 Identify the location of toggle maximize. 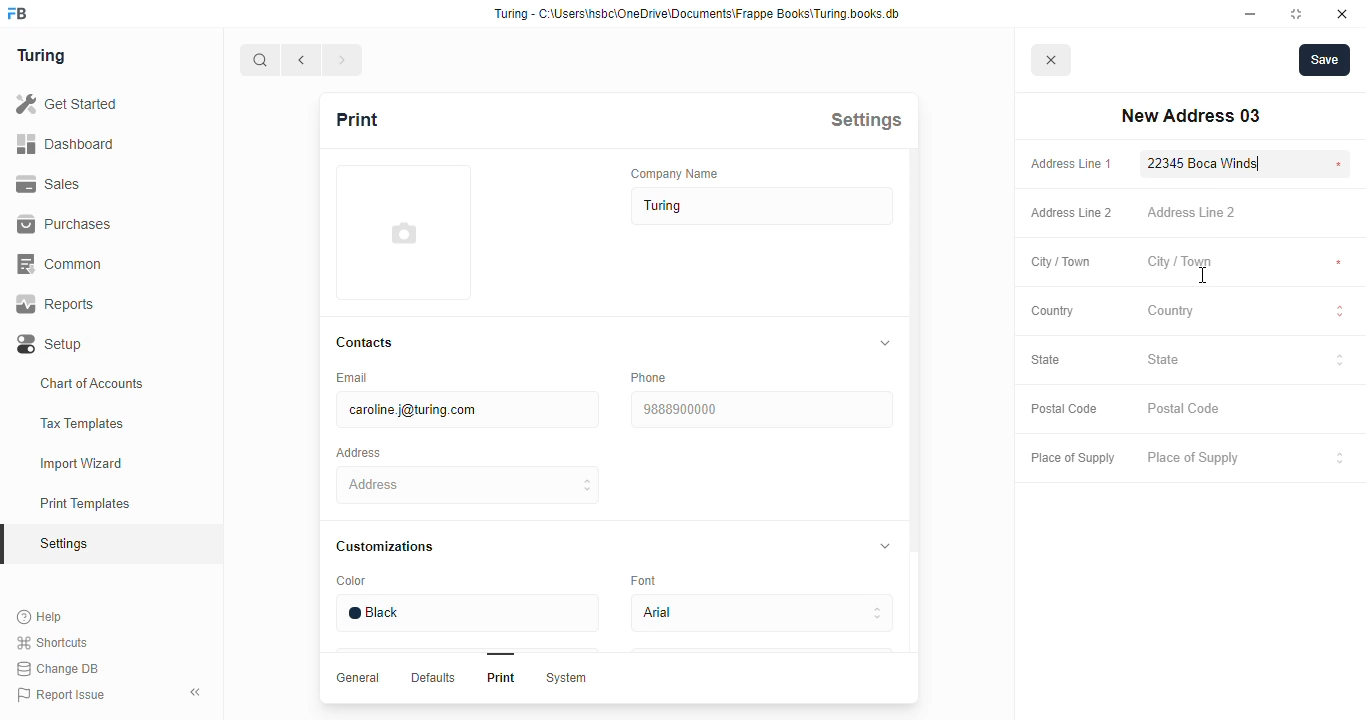
(1295, 13).